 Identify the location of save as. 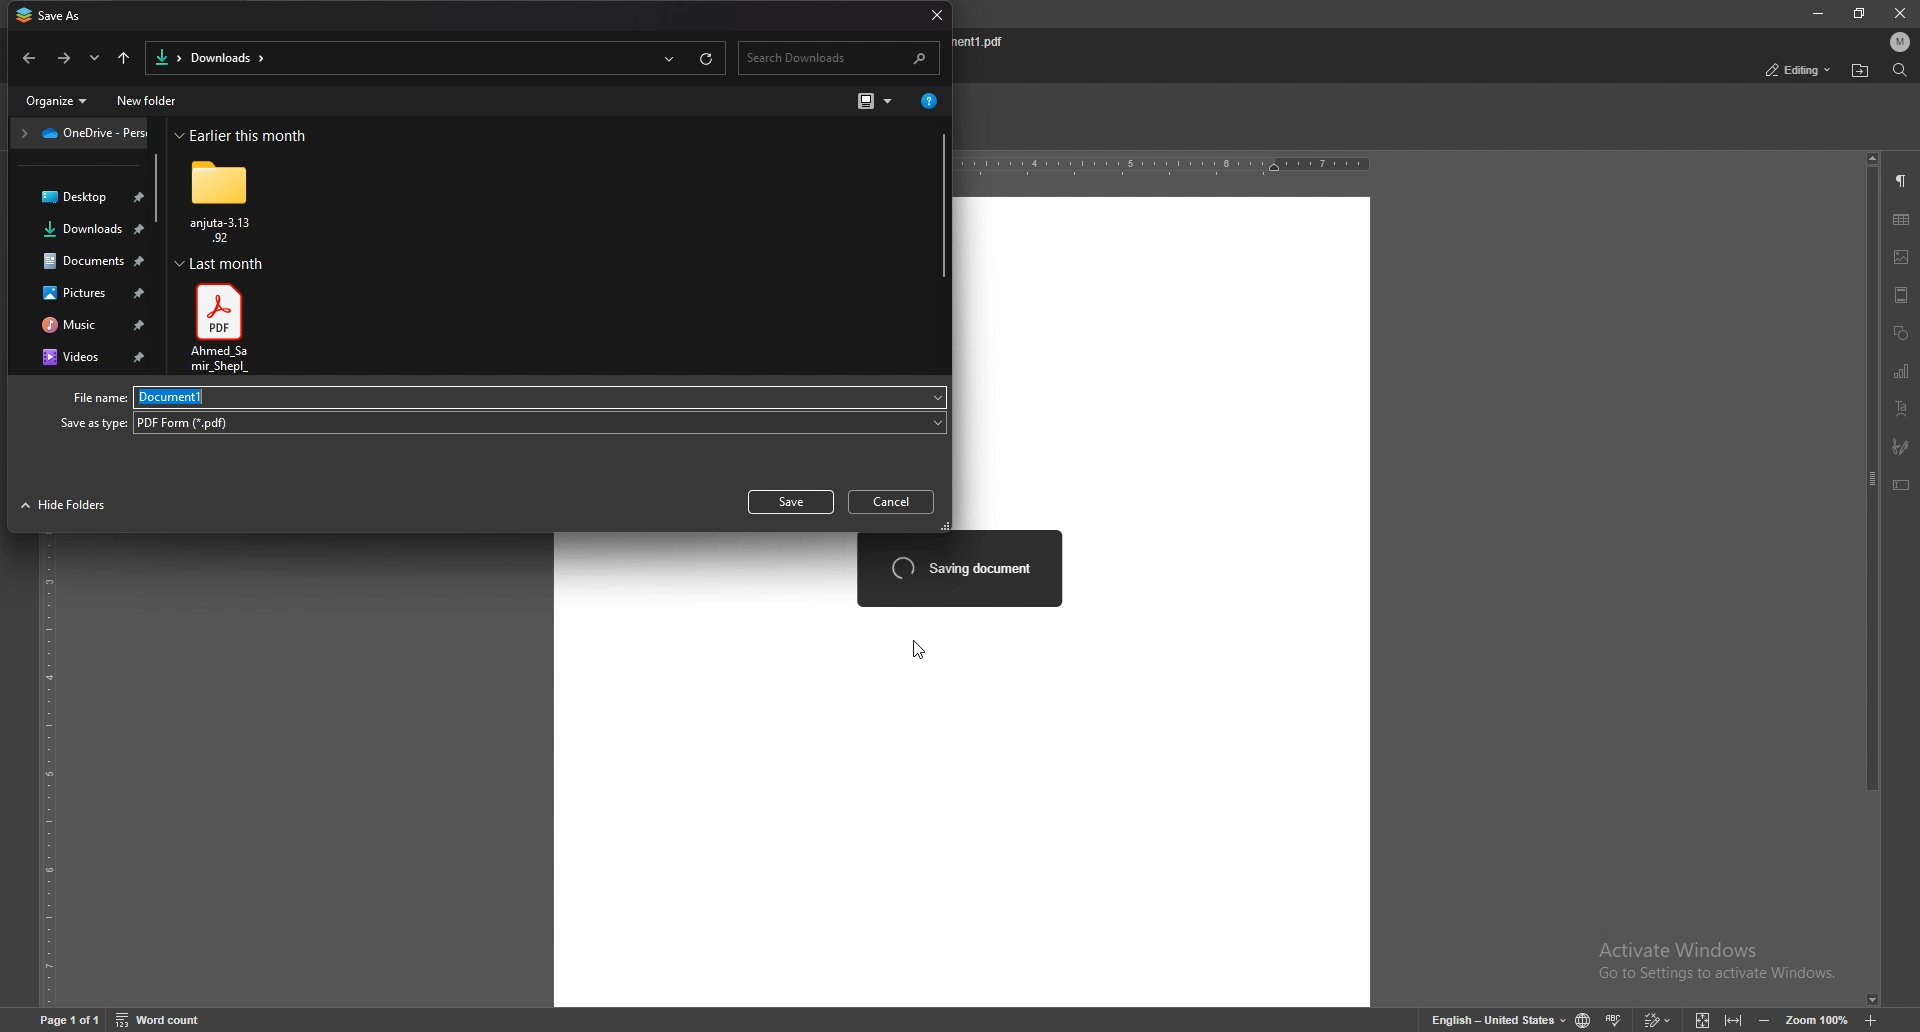
(55, 15).